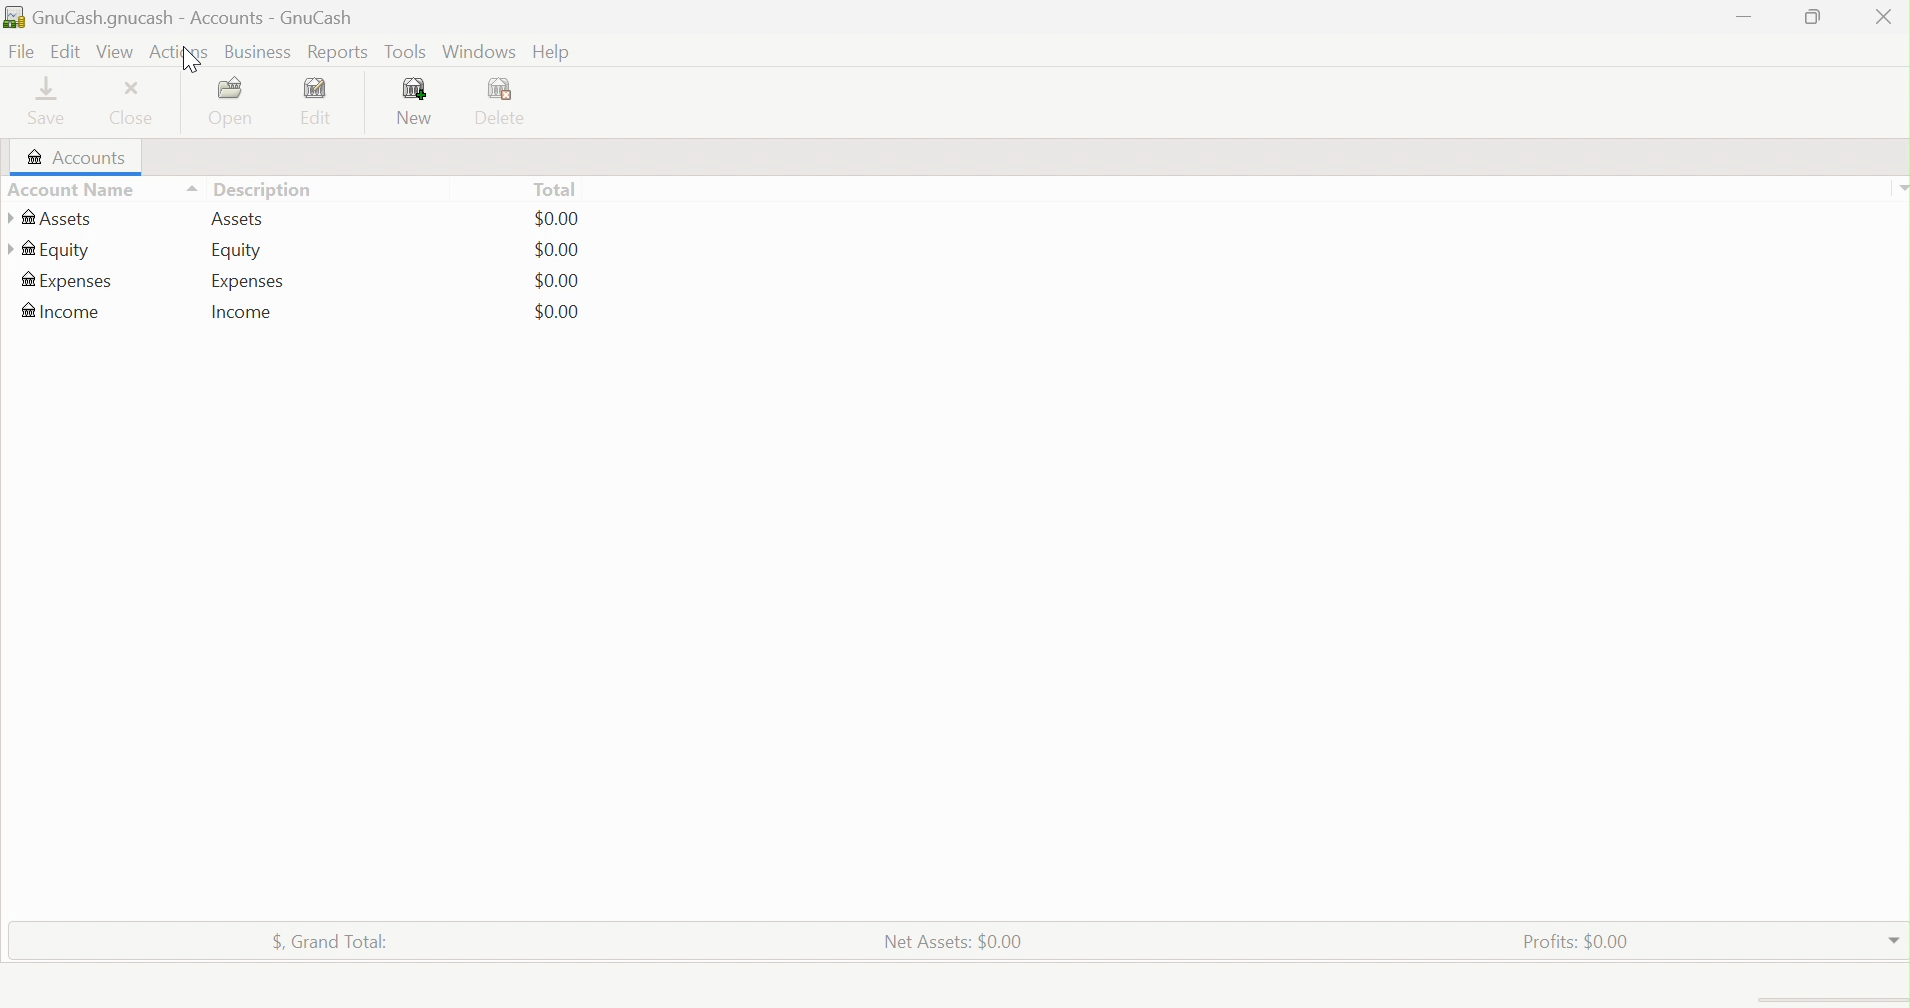  I want to click on $0.00, so click(558, 250).